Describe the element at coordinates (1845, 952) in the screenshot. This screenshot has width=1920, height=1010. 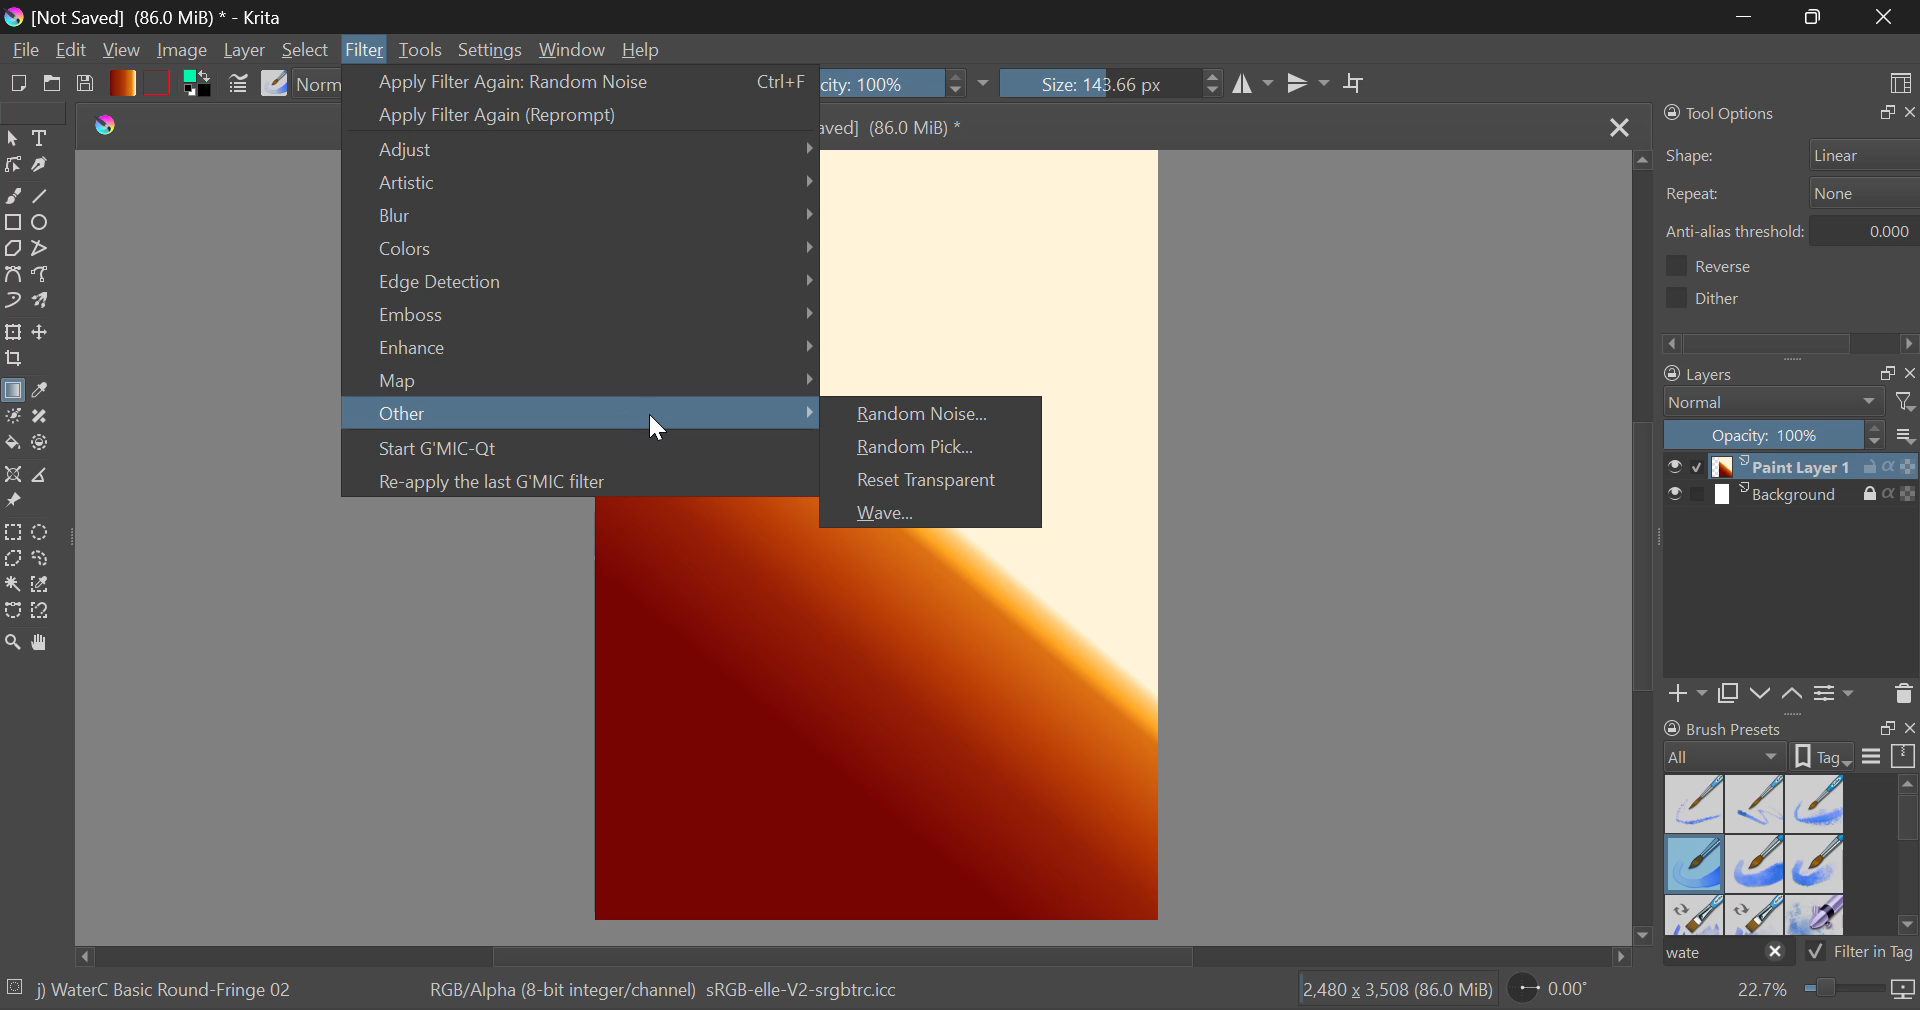
I see `tag filter` at that location.